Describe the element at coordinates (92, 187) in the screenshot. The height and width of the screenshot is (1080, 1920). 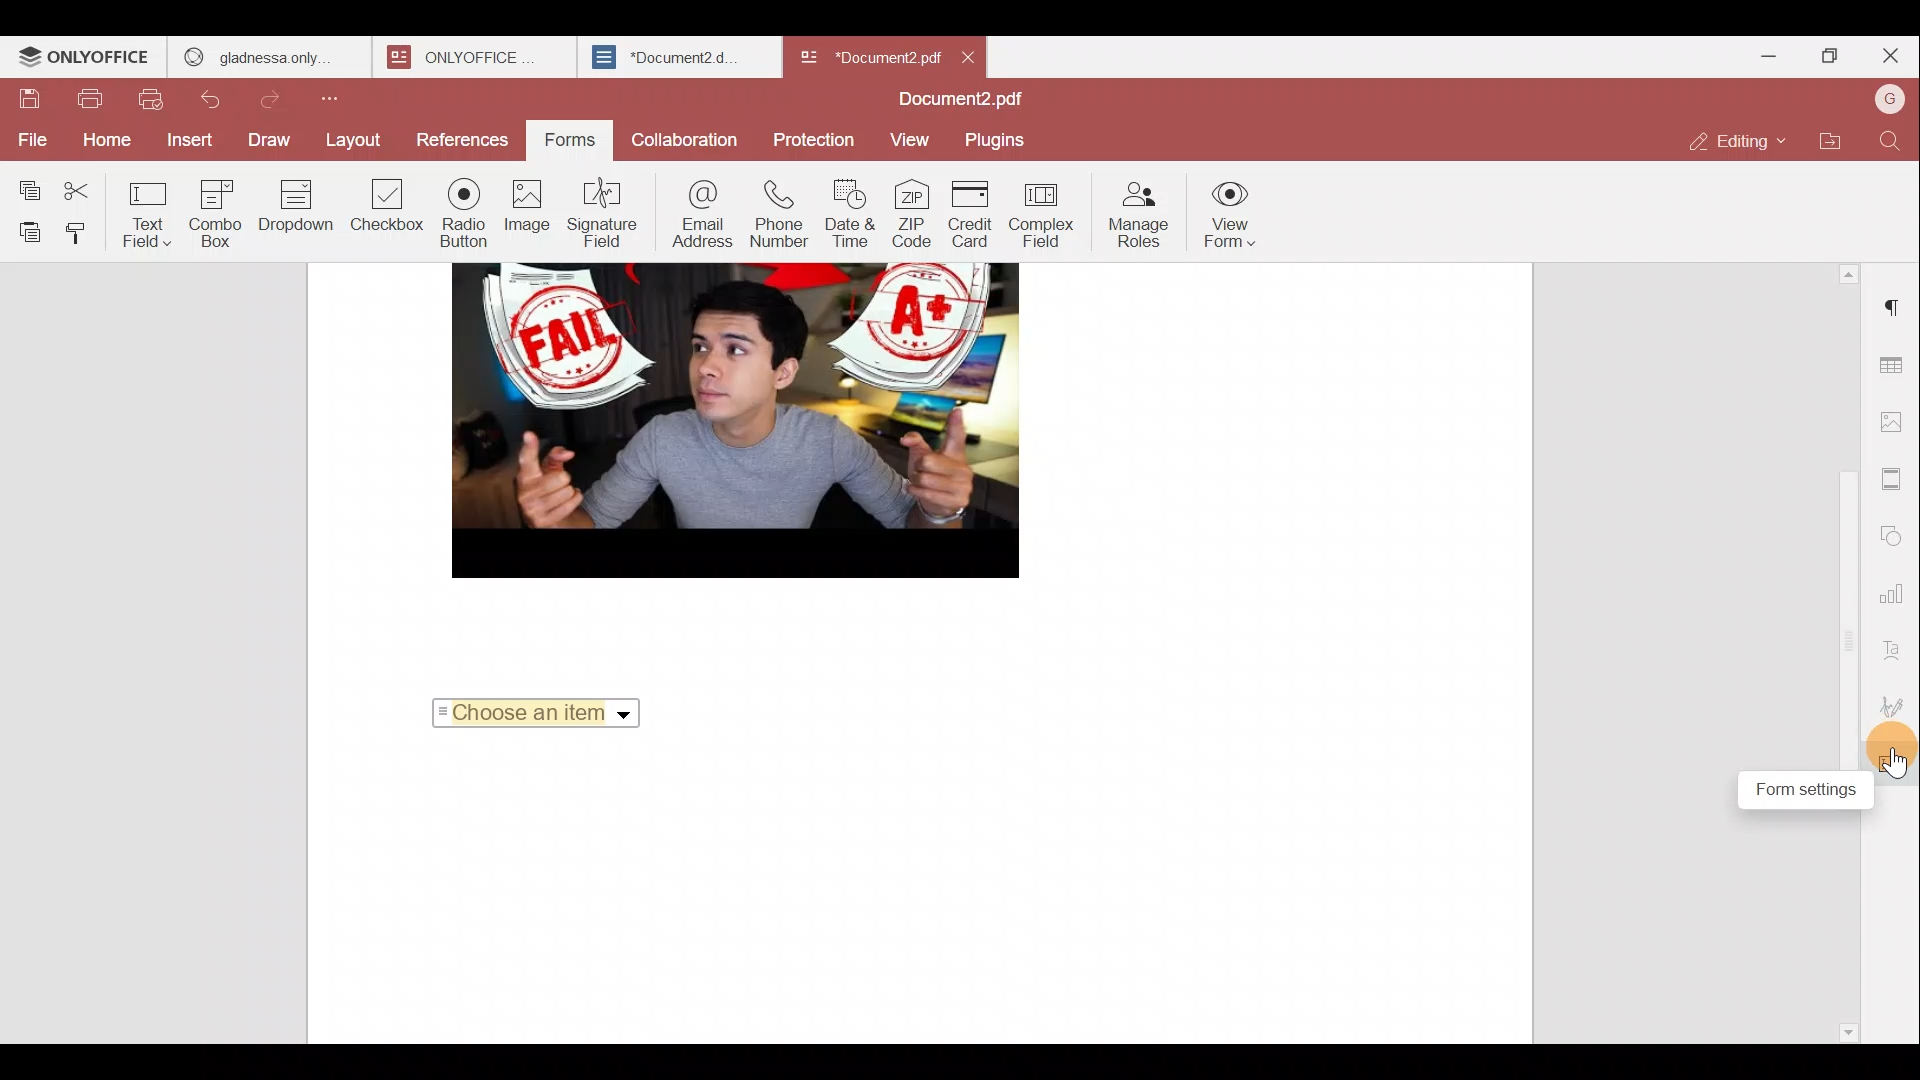
I see `Cut` at that location.